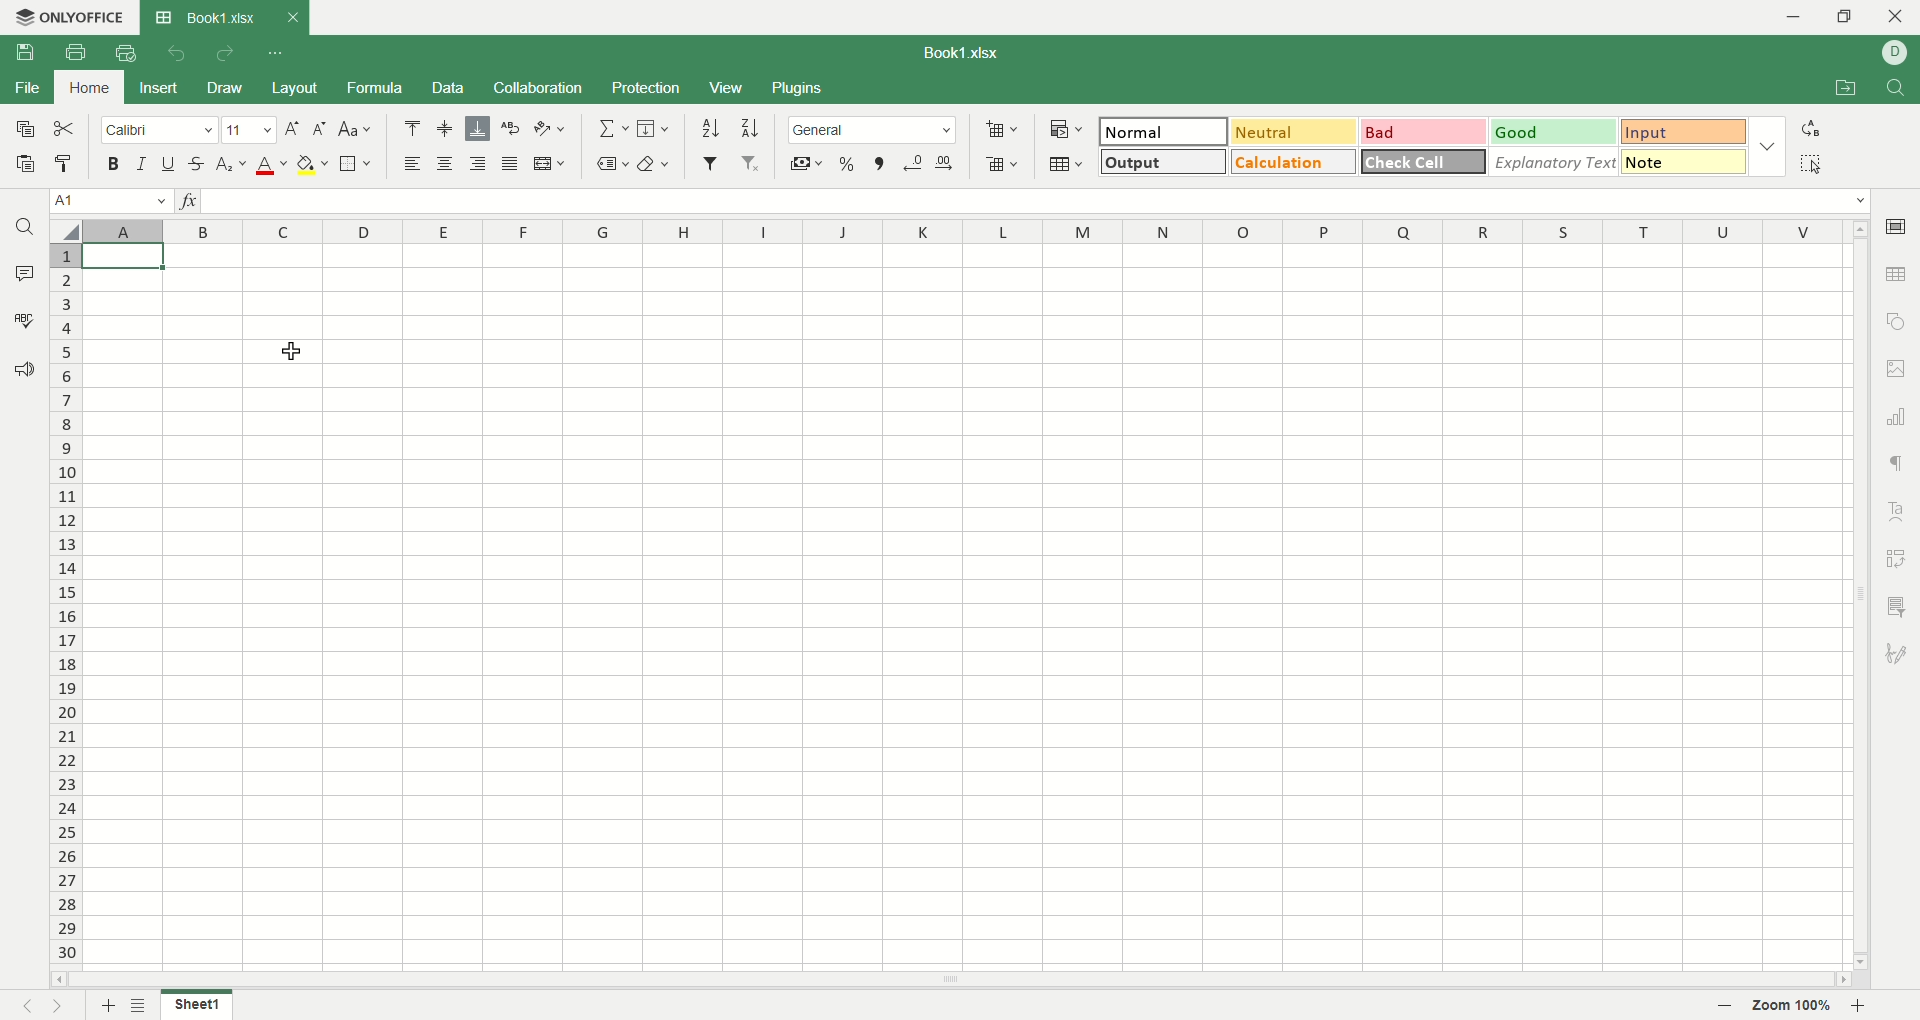 This screenshot has width=1920, height=1020. Describe the element at coordinates (142, 1003) in the screenshot. I see `sheet list` at that location.